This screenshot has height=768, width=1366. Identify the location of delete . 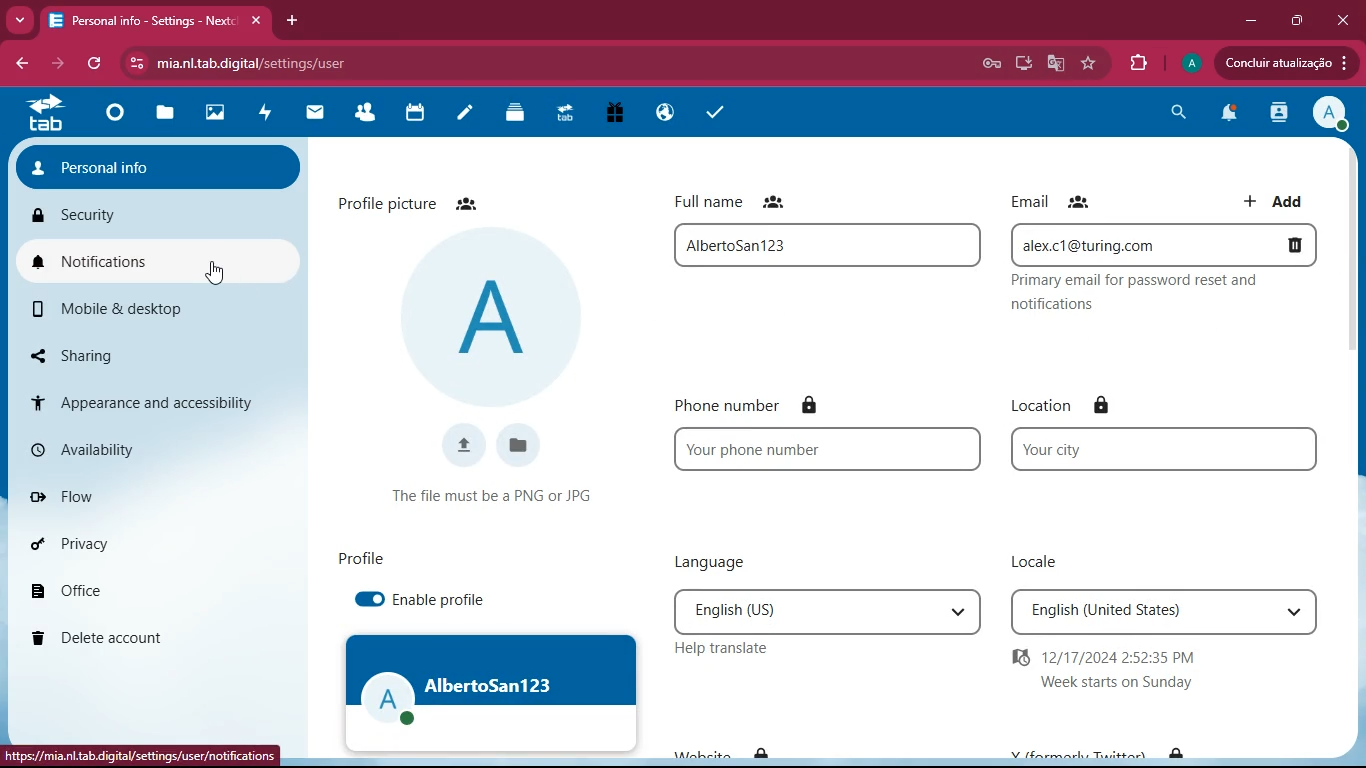
(146, 633).